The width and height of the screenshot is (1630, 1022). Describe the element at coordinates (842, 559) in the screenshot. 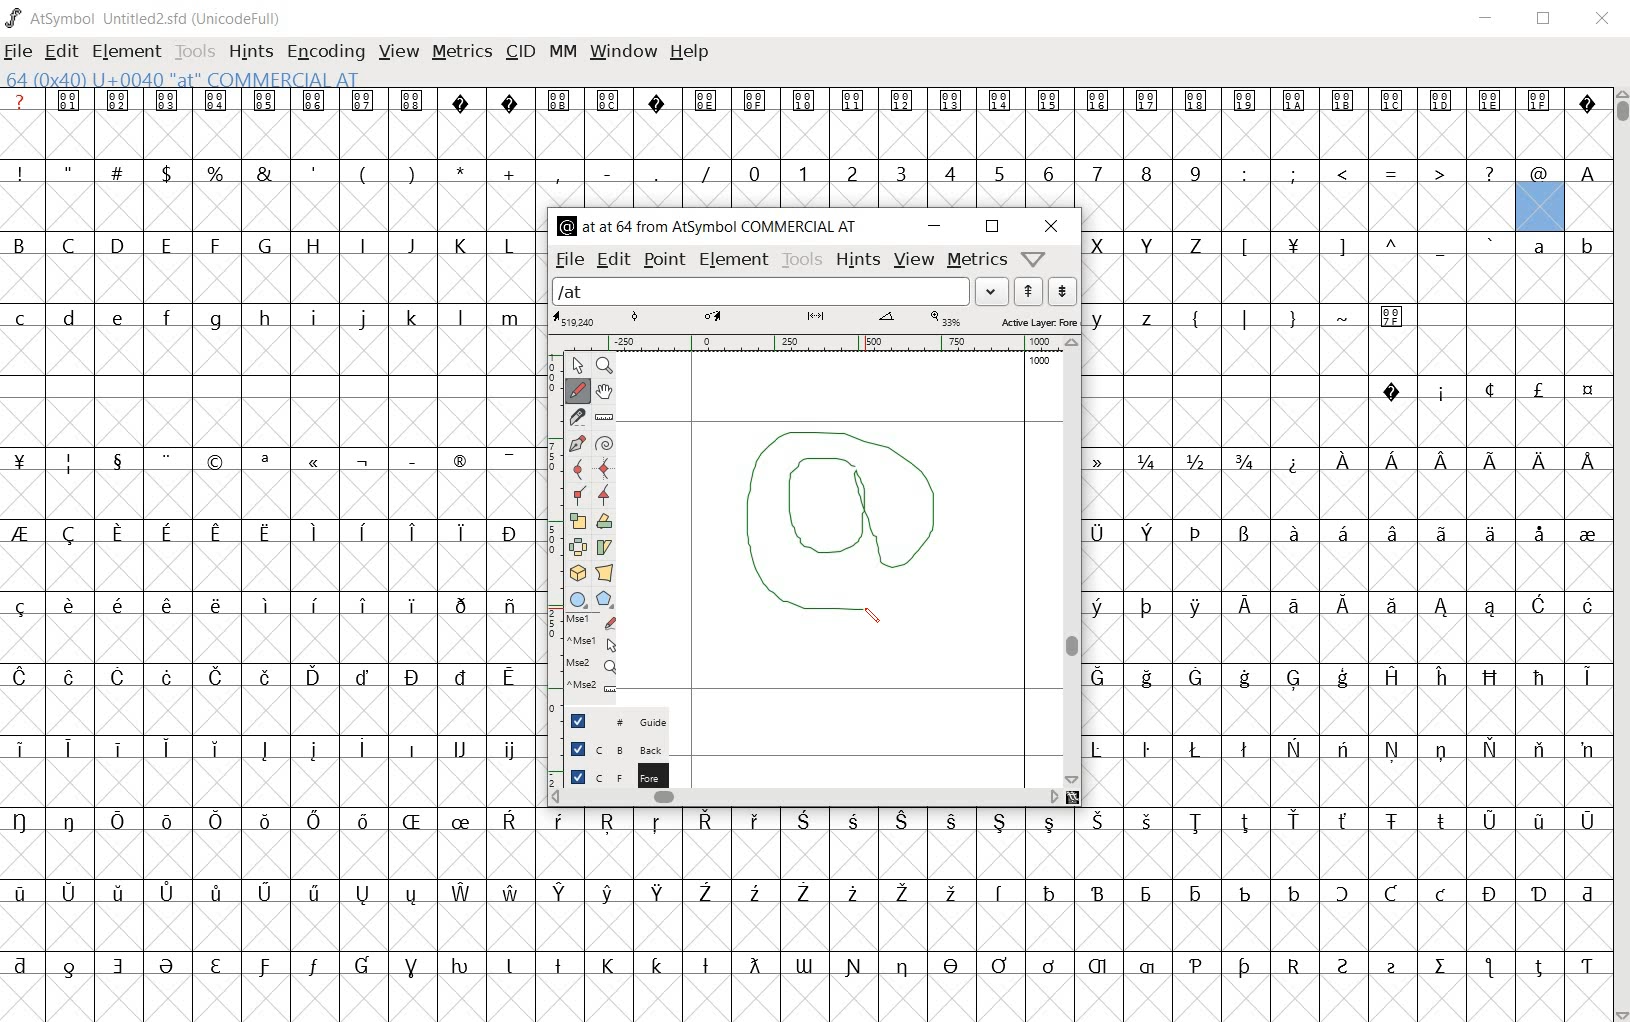

I see `designing at sign` at that location.